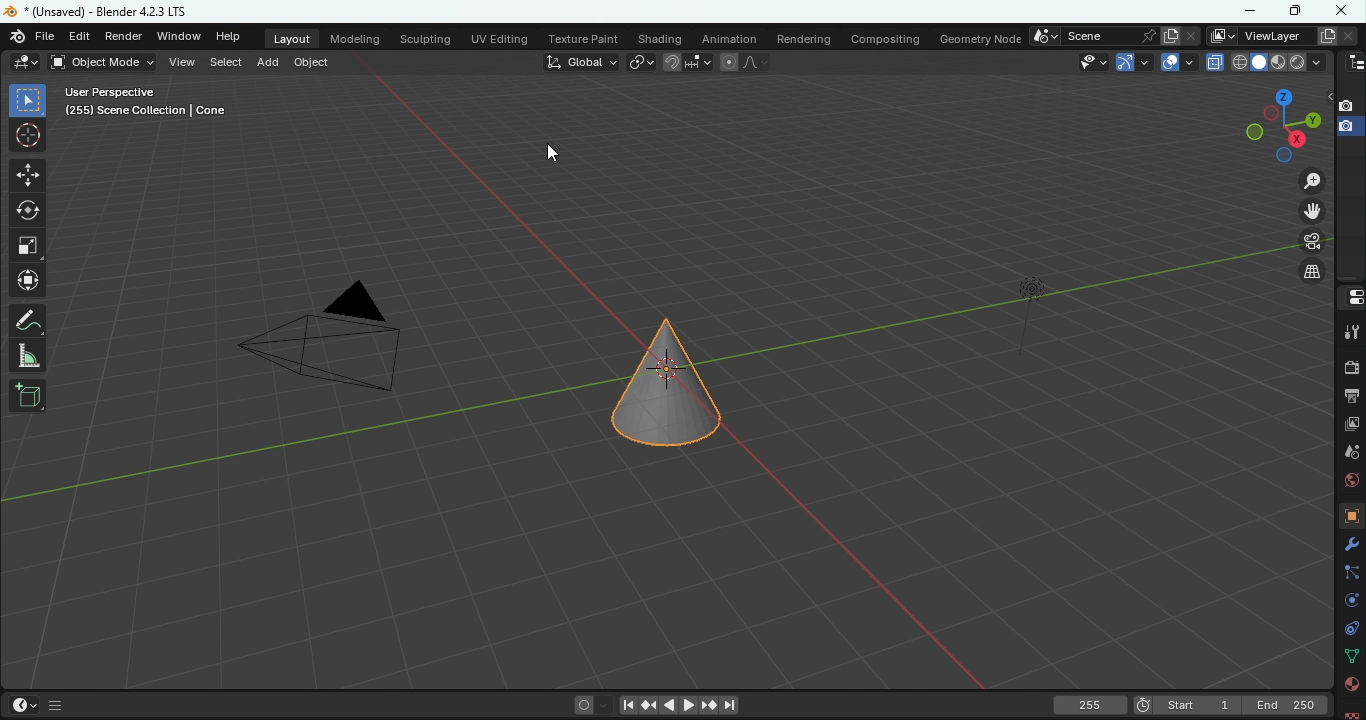 This screenshot has width=1366, height=720. Describe the element at coordinates (1346, 484) in the screenshot. I see `World` at that location.